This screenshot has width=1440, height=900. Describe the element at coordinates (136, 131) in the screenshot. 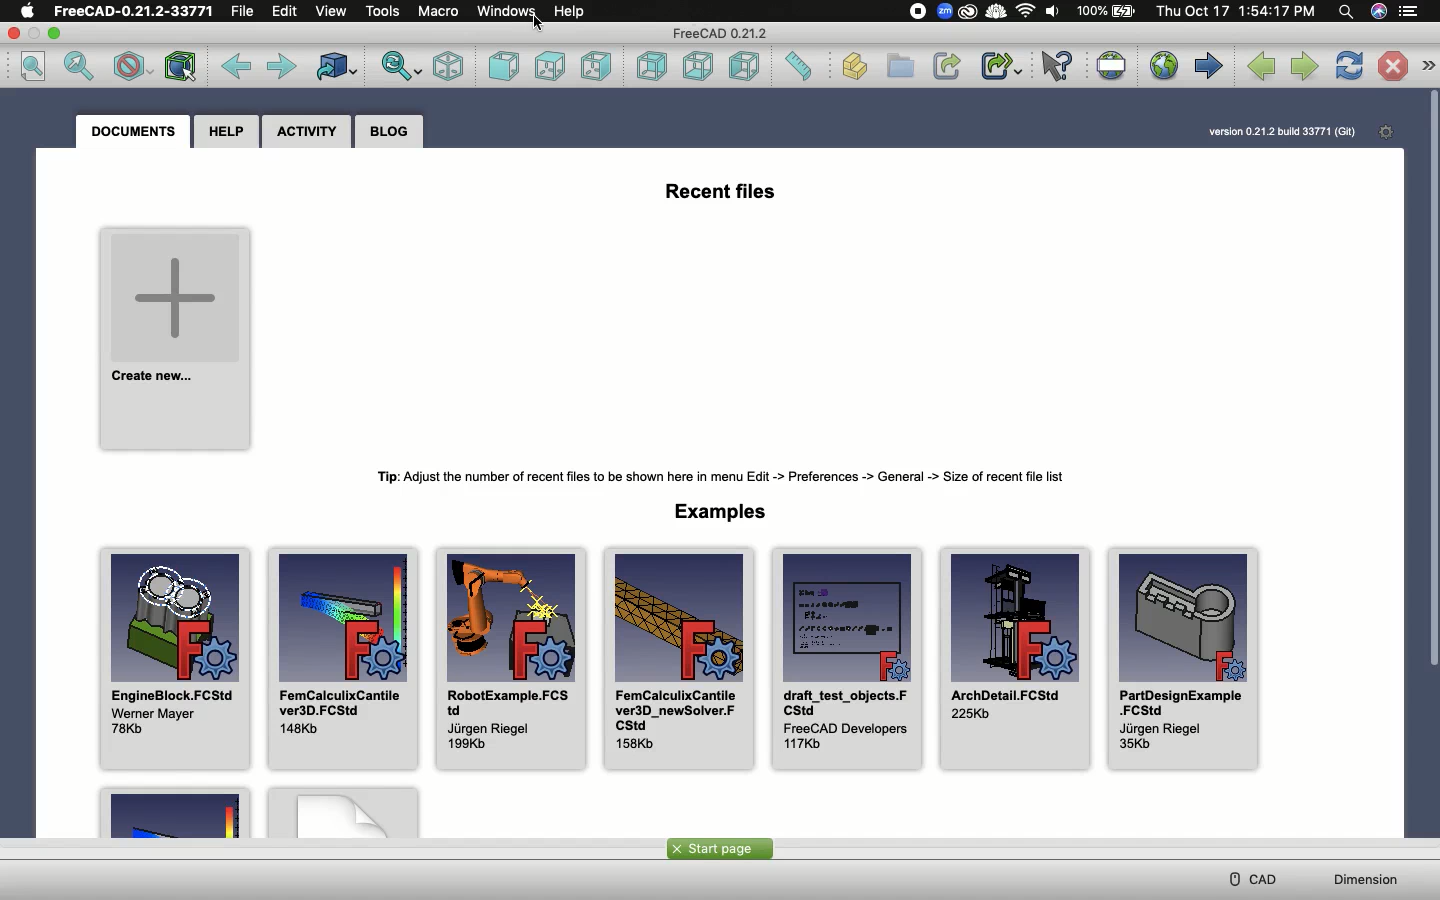

I see `Documents` at that location.